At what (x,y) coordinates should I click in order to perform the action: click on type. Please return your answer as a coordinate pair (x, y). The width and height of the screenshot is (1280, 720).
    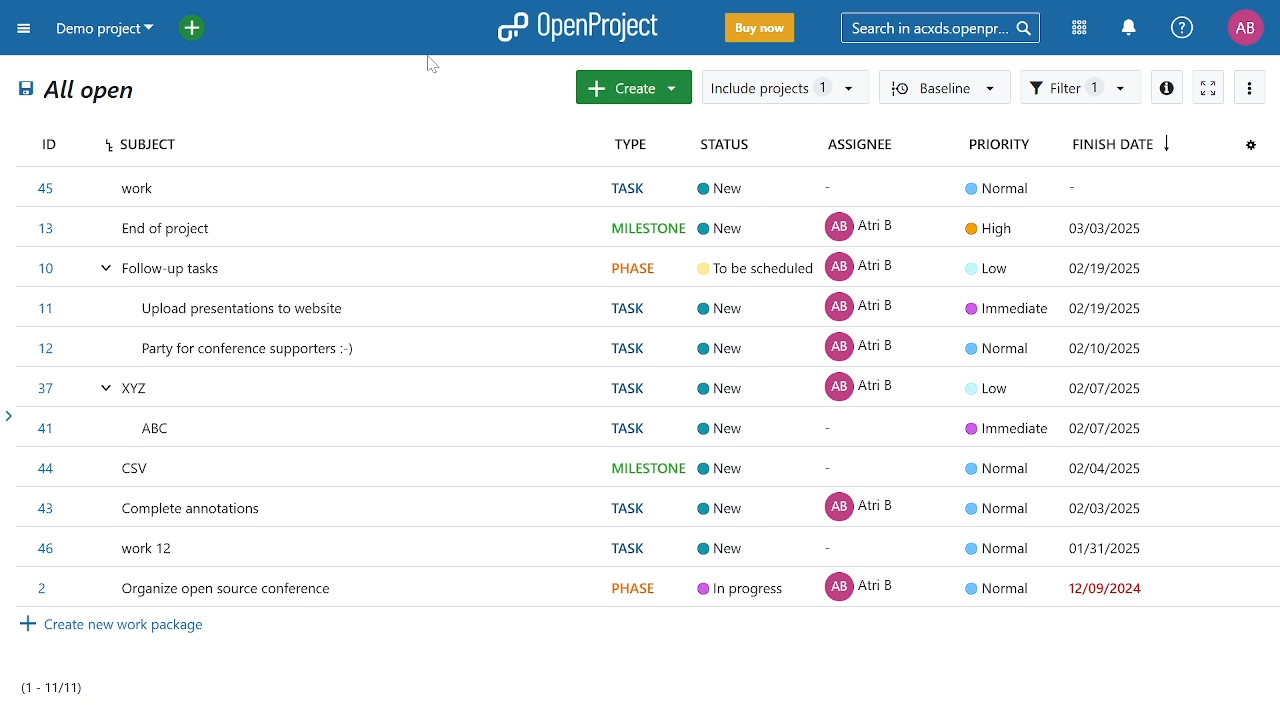
    Looking at the image, I should click on (636, 145).